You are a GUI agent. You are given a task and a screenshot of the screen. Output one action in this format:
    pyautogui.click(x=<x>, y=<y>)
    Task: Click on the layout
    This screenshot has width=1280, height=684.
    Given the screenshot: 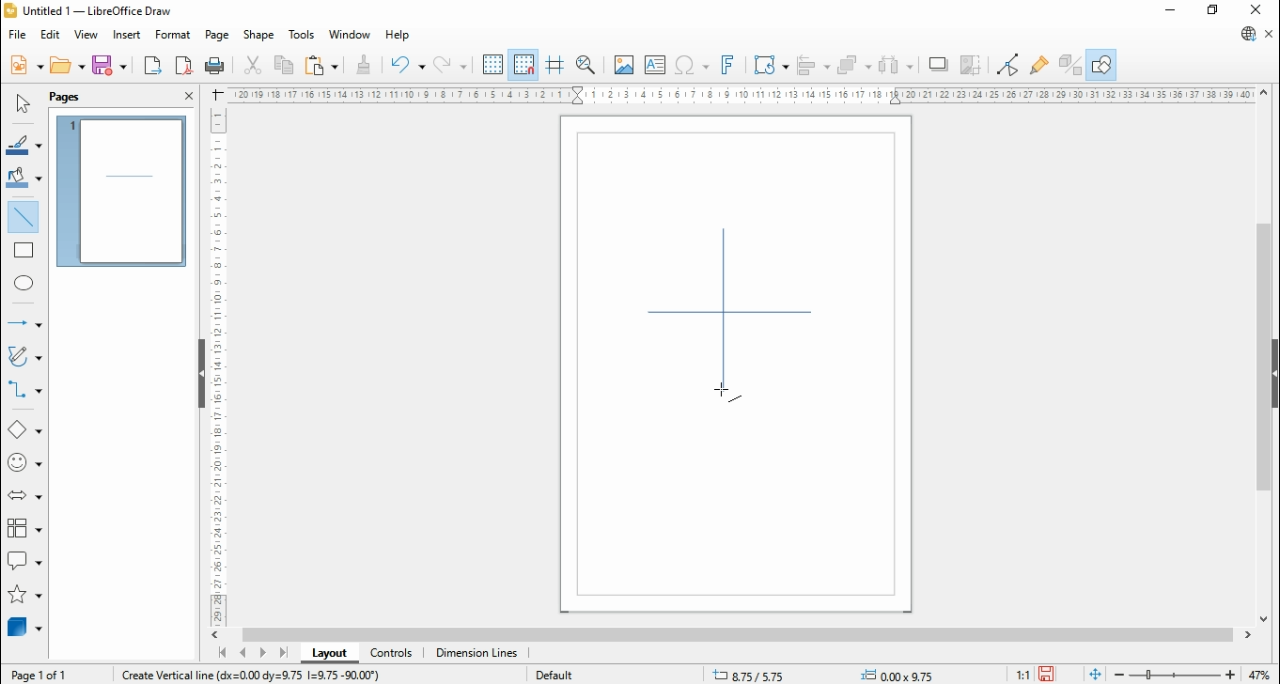 What is the action you would take?
    pyautogui.click(x=327, y=652)
    